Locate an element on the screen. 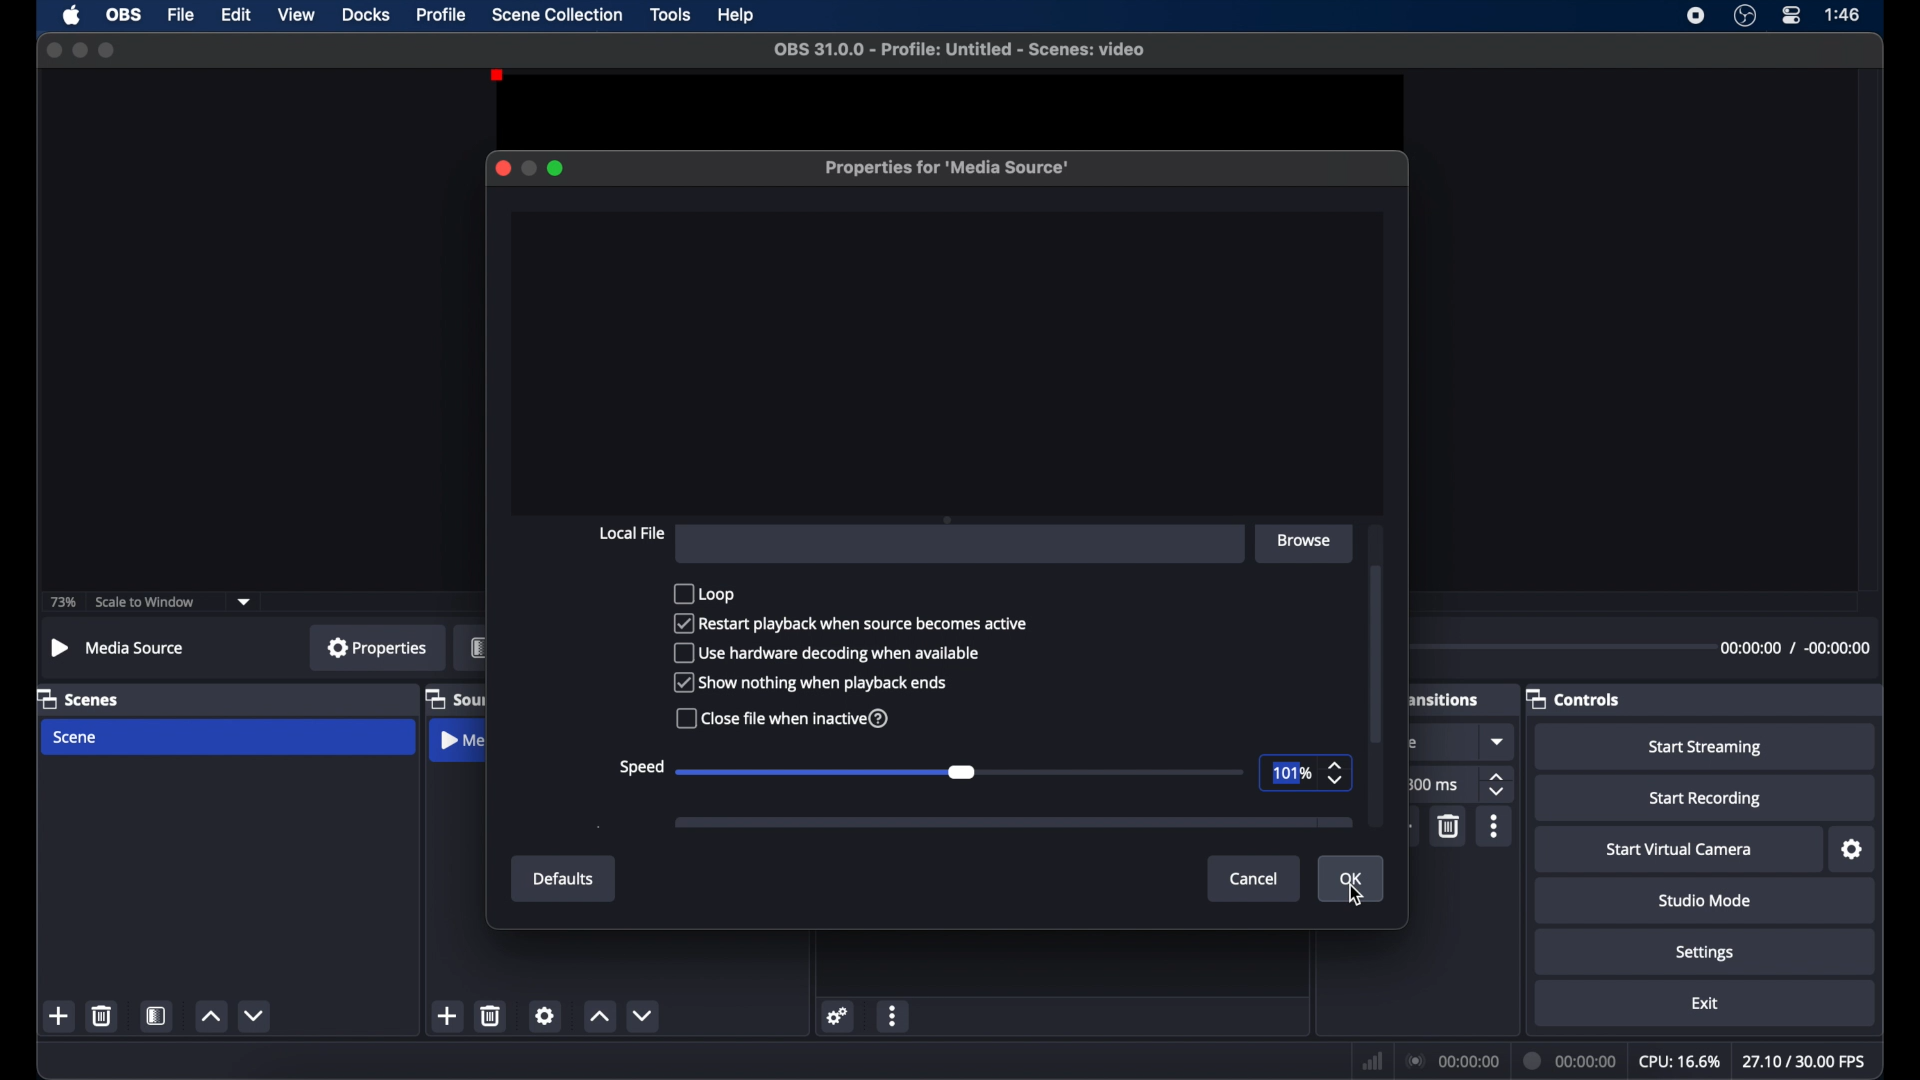 The image size is (1920, 1080). obscure icon is located at coordinates (1013, 823).